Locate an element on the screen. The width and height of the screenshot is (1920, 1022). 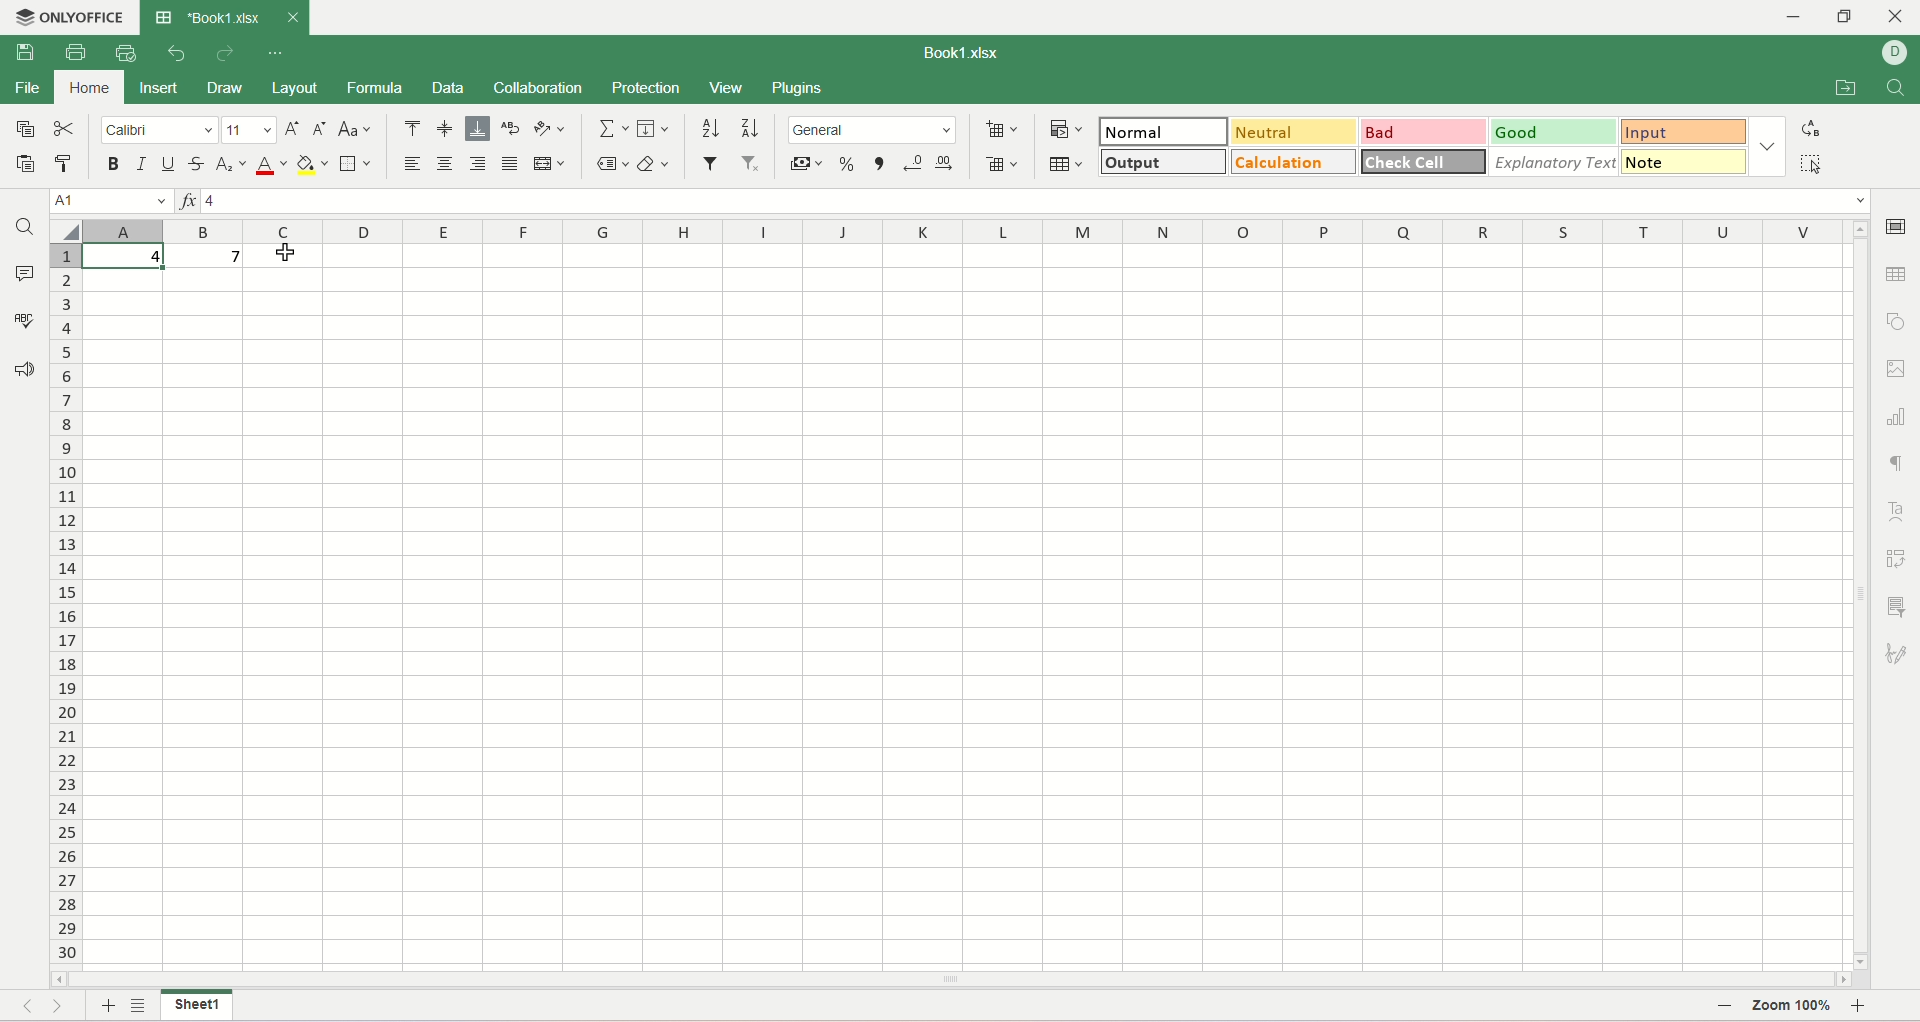
next is located at coordinates (64, 1006).